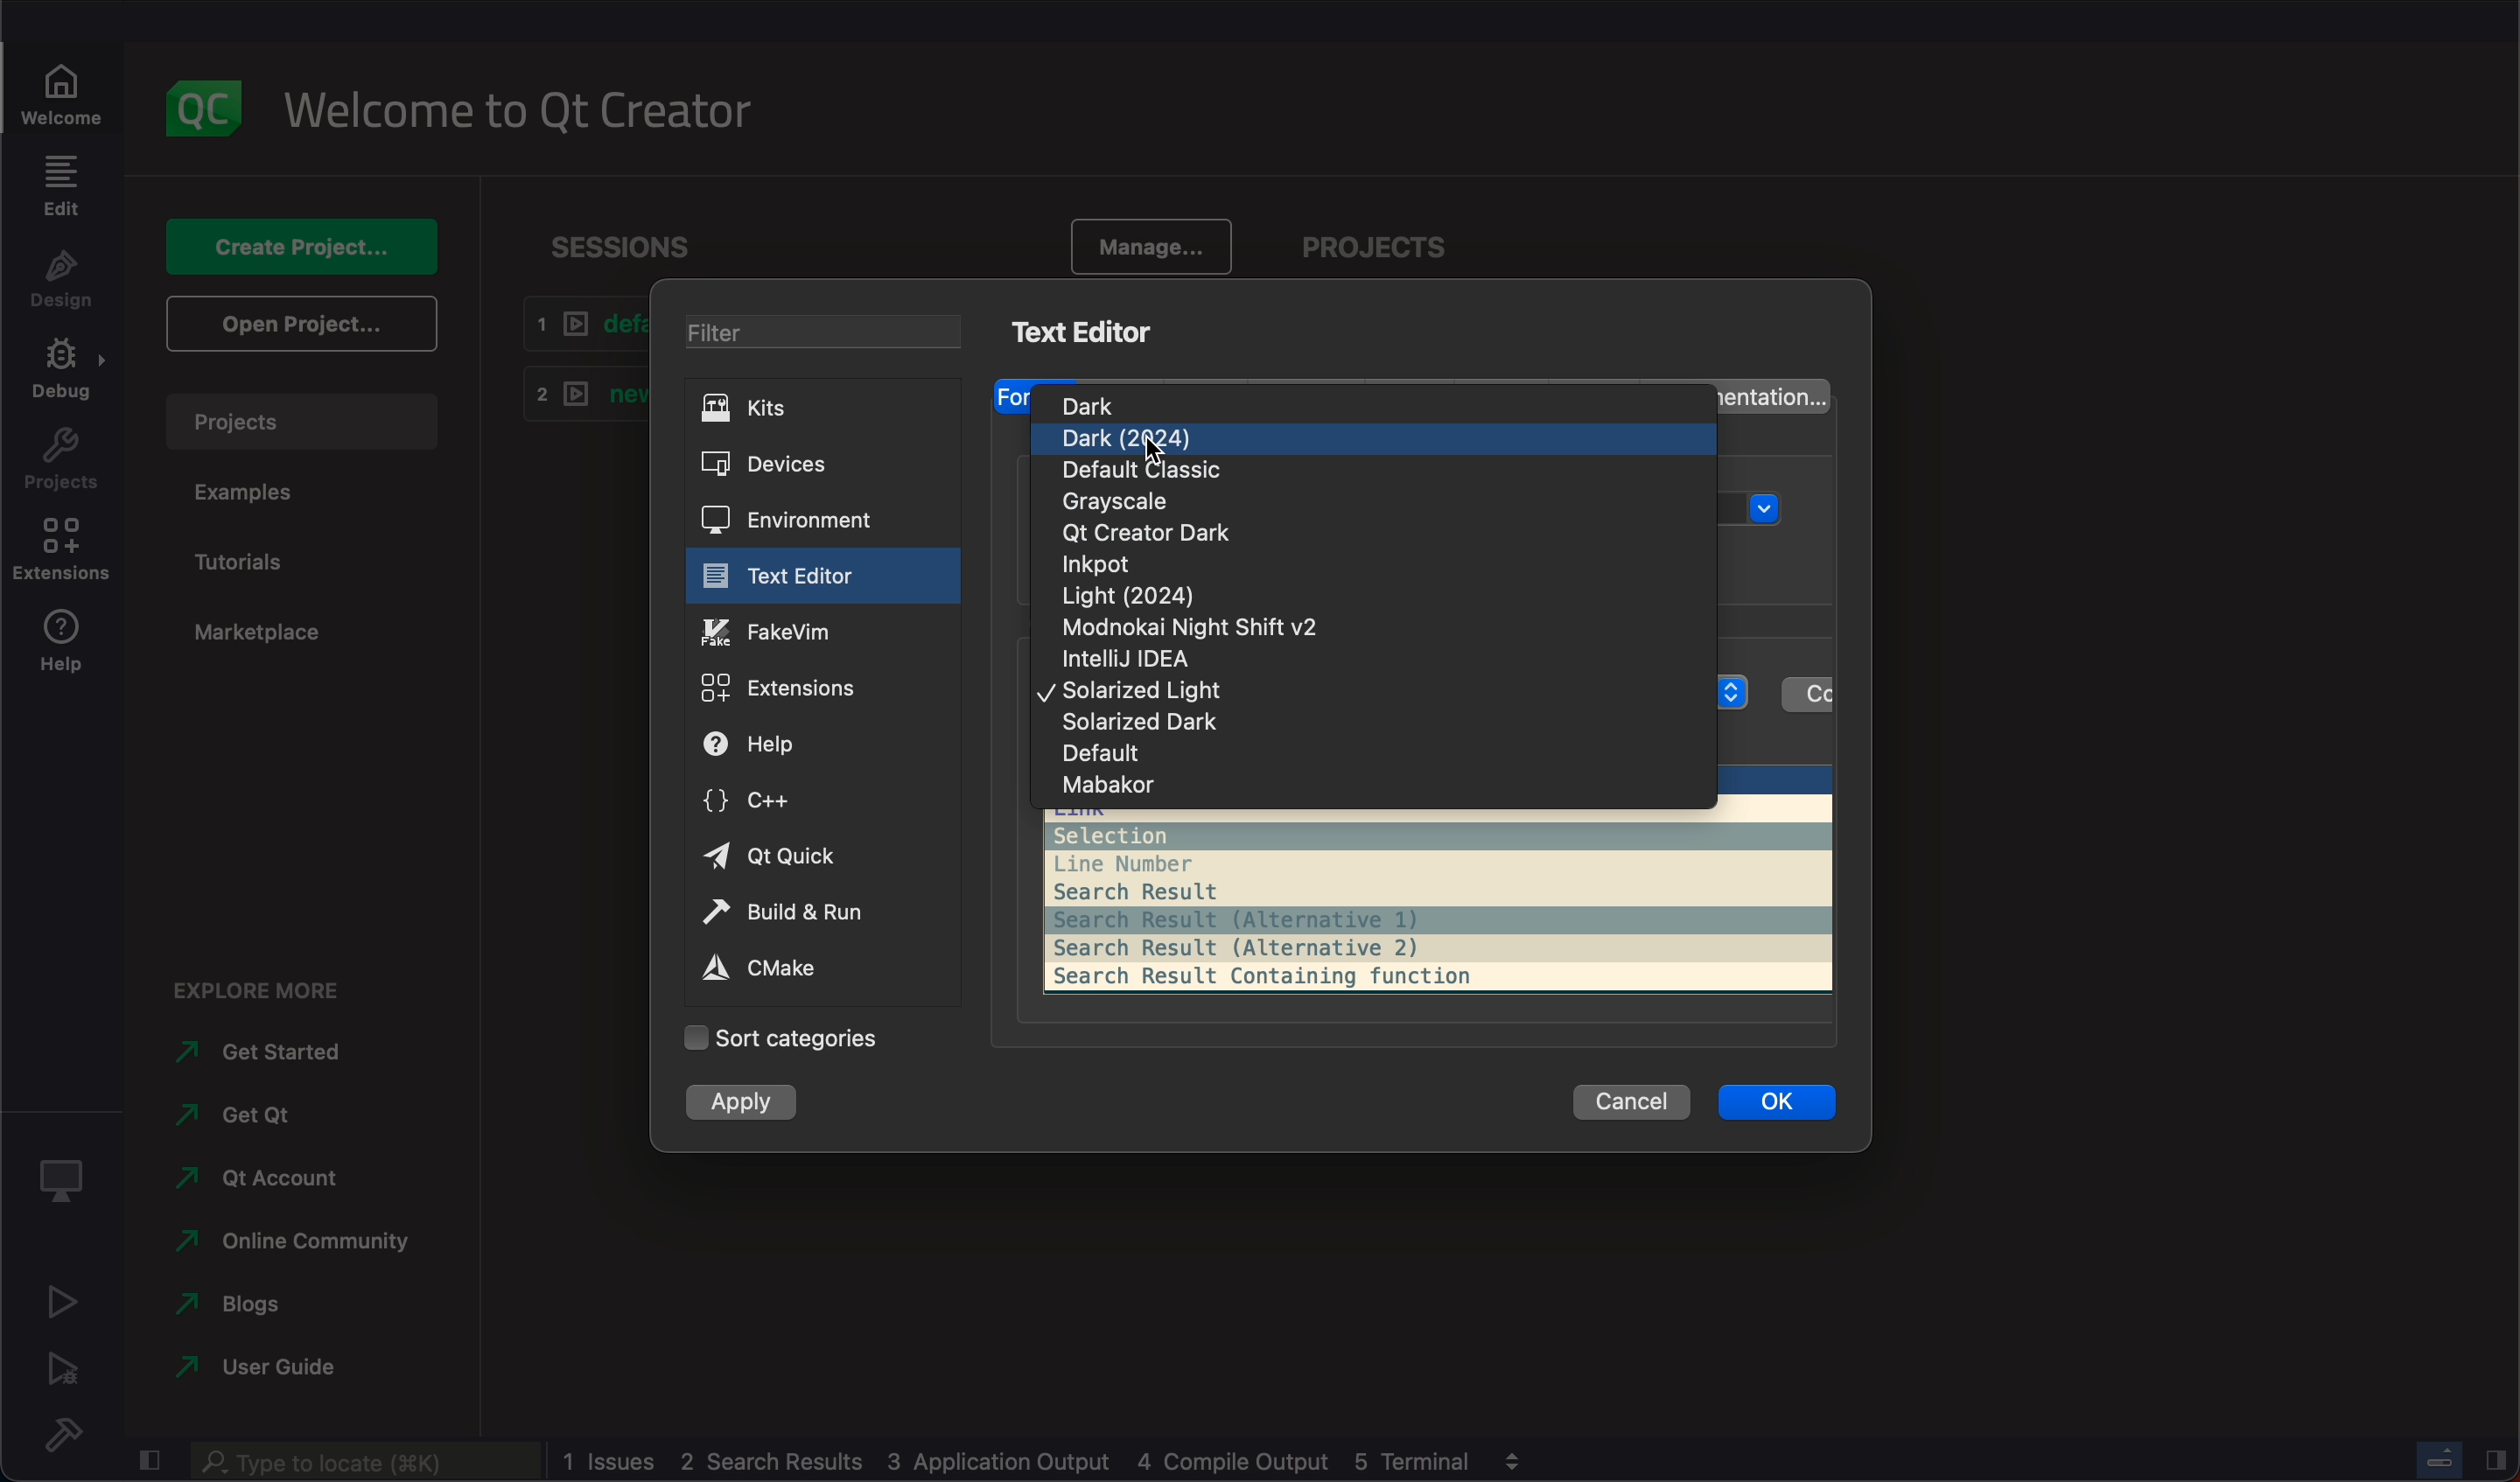  I want to click on modnokai, so click(1181, 629).